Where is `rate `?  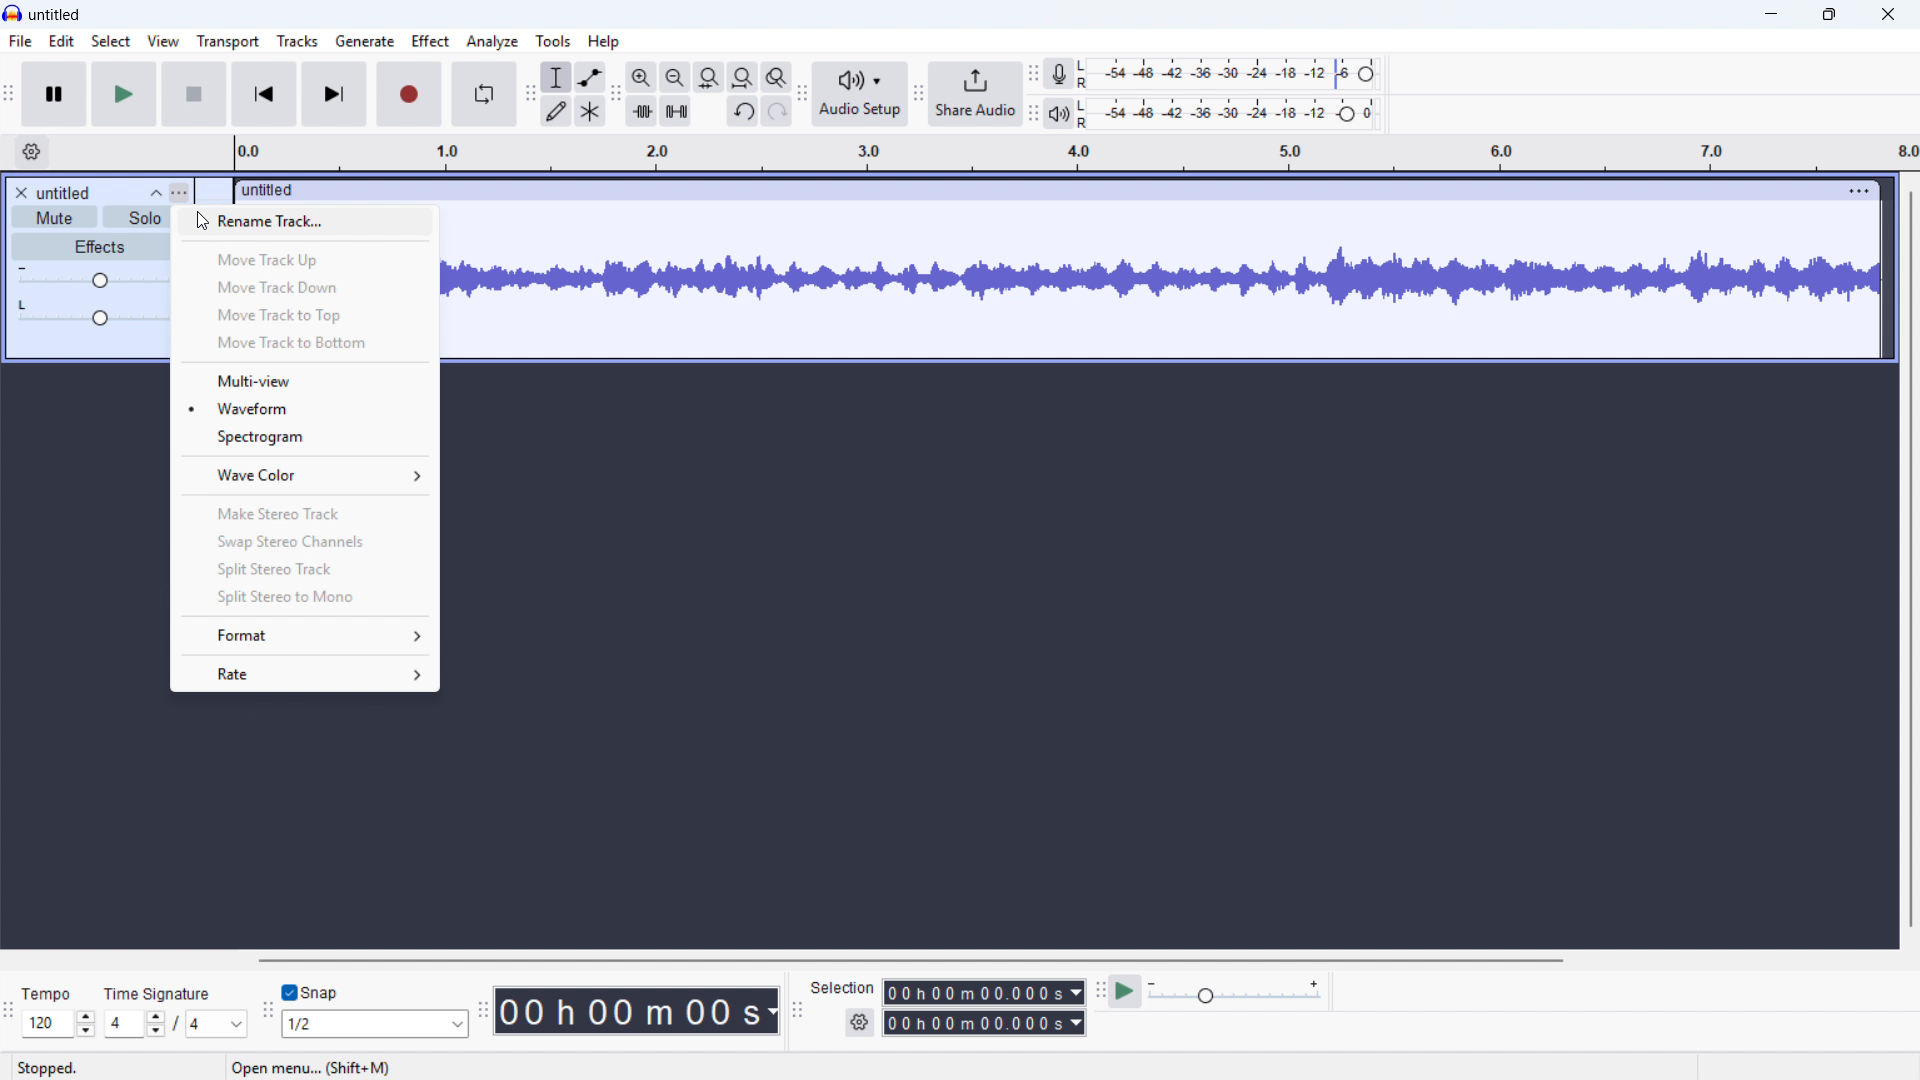
rate  is located at coordinates (303, 672).